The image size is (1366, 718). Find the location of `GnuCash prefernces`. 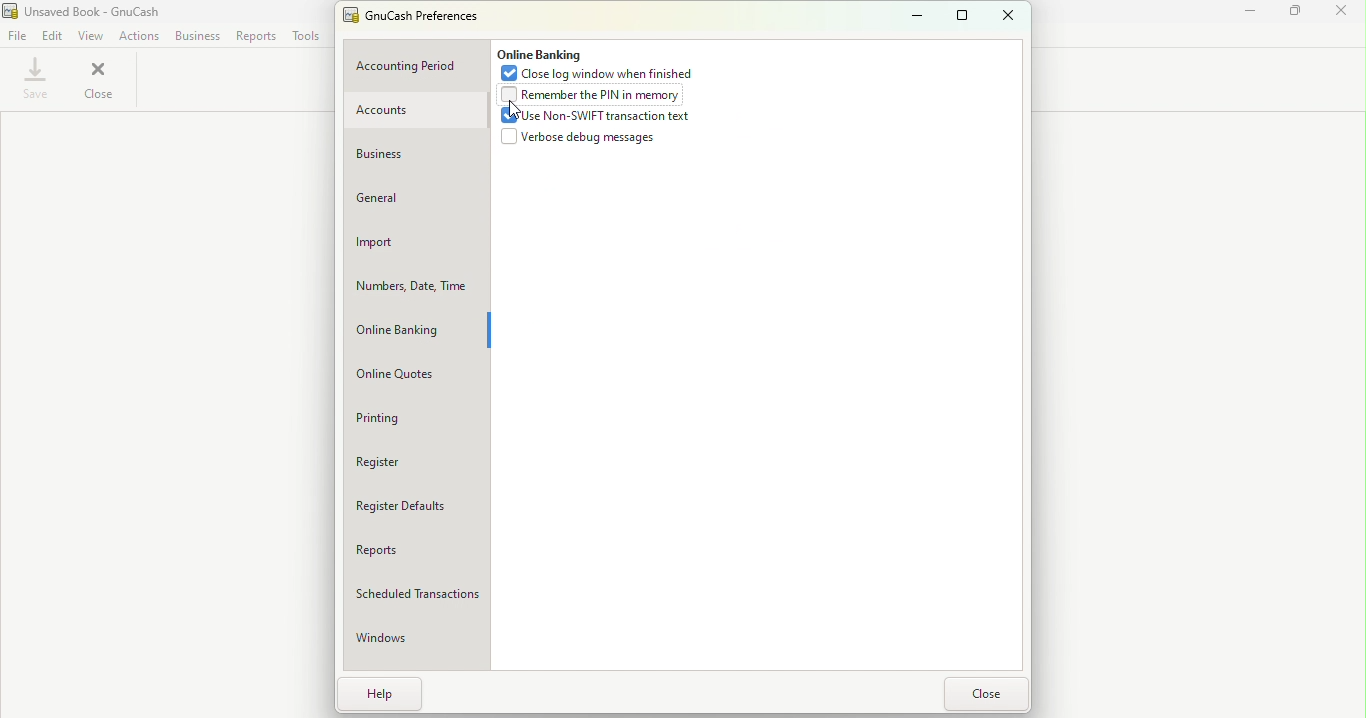

GnuCash prefernces is located at coordinates (419, 17).